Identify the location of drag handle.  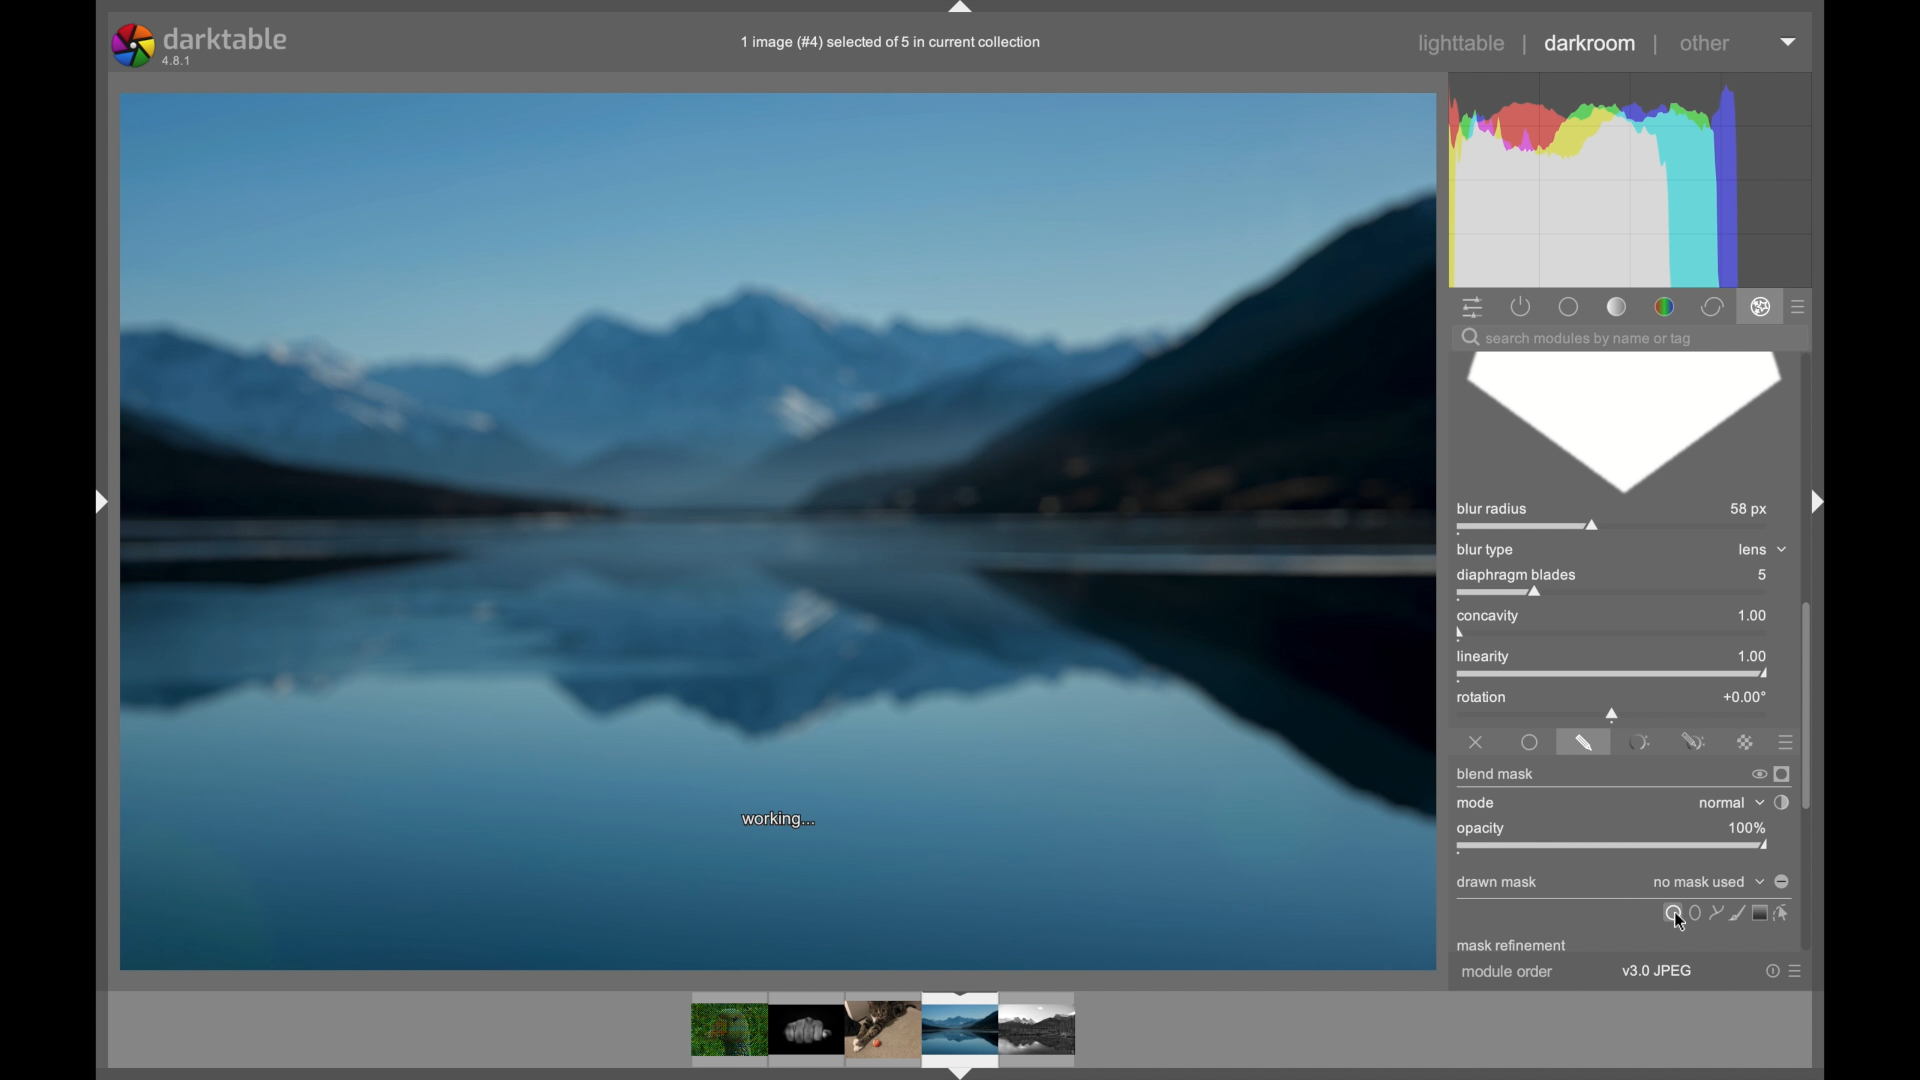
(1810, 500).